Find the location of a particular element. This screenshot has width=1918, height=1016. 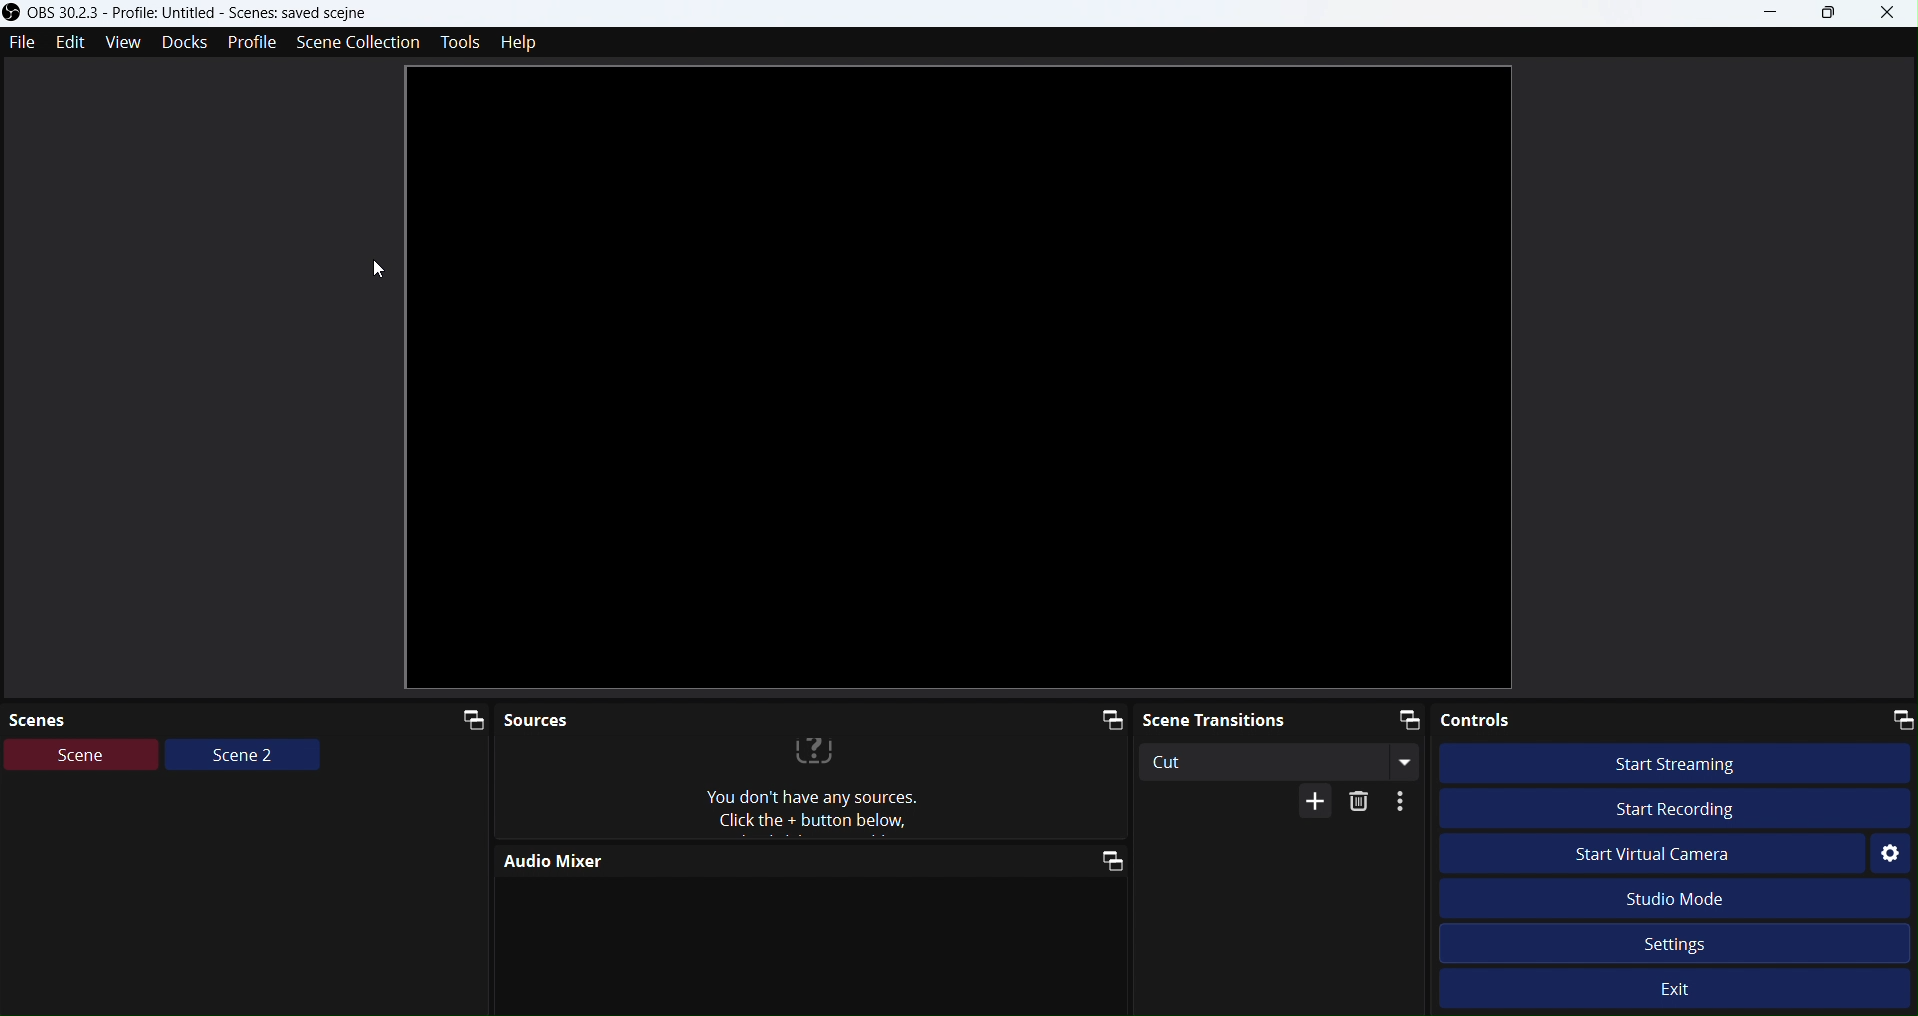

Delete is located at coordinates (1359, 803).